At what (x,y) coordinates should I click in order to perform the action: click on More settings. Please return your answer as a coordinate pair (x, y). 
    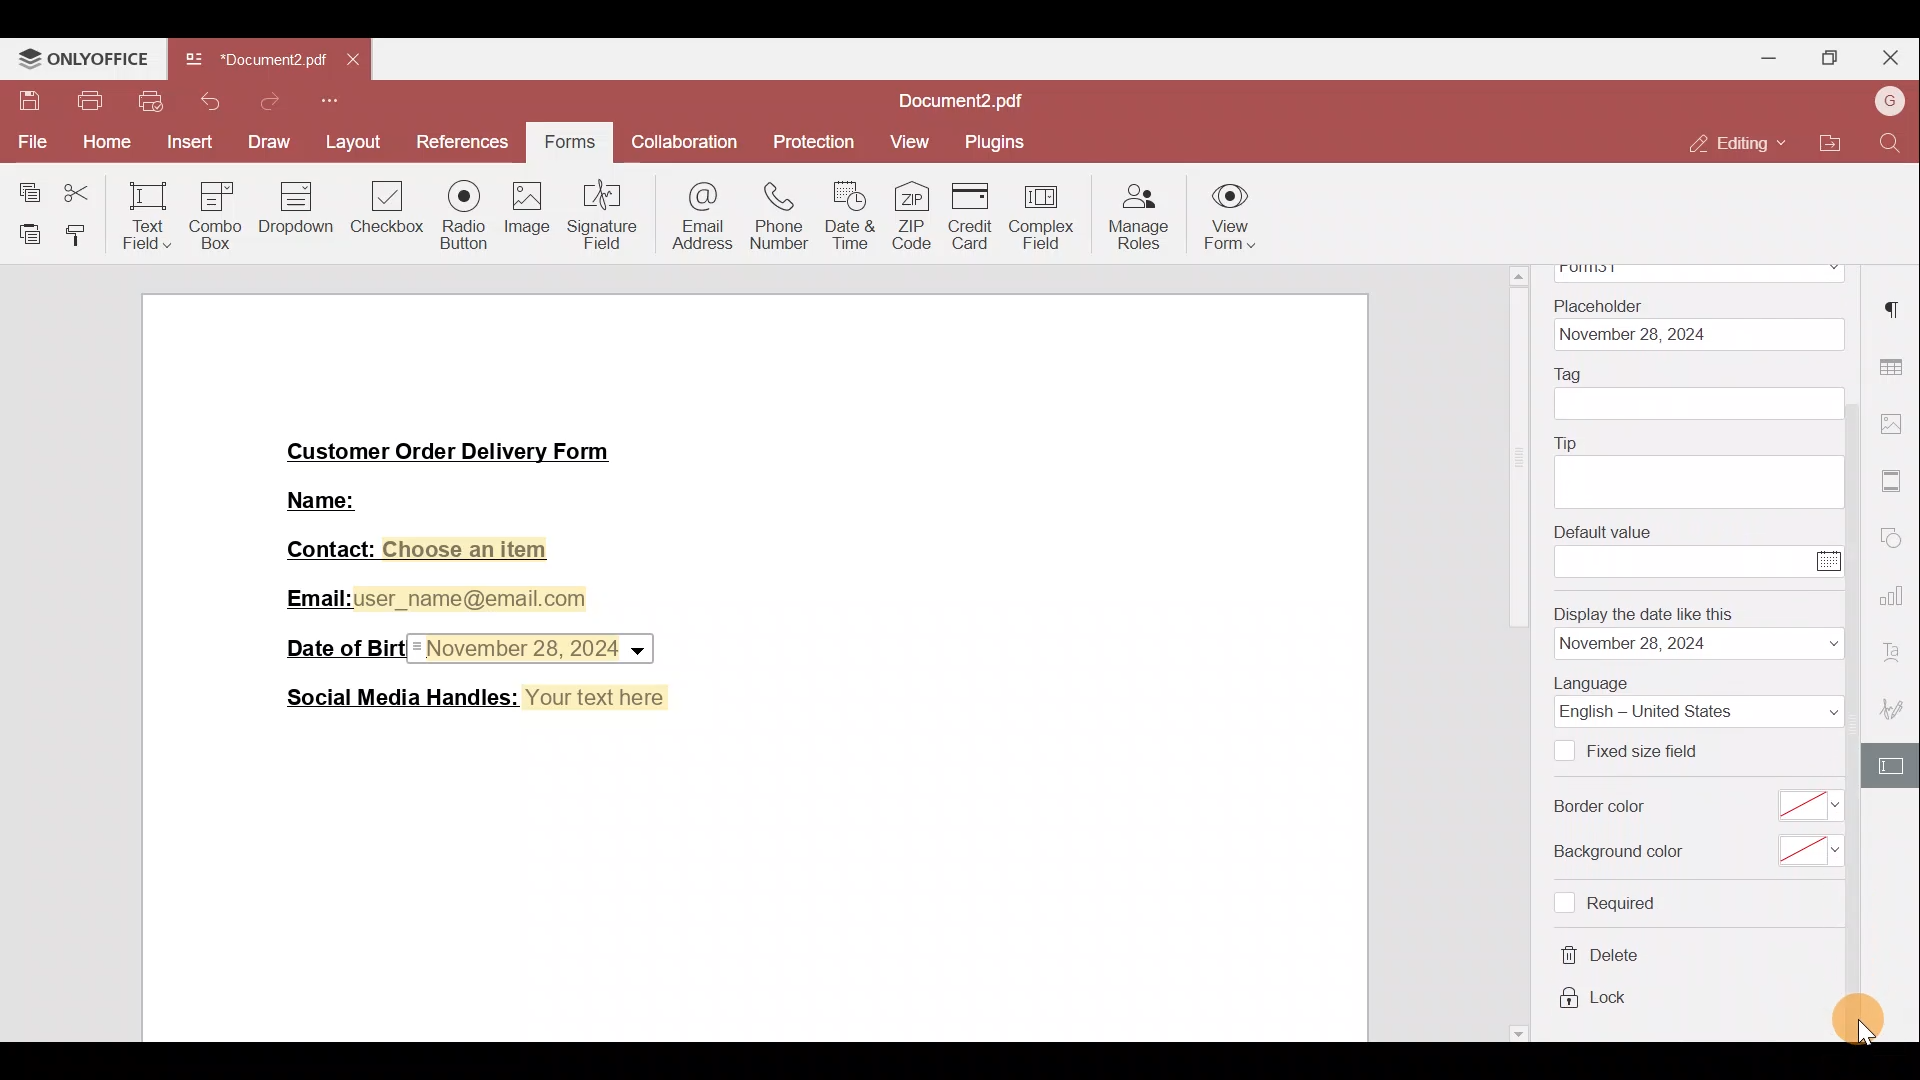
    Looking at the image, I should click on (1894, 481).